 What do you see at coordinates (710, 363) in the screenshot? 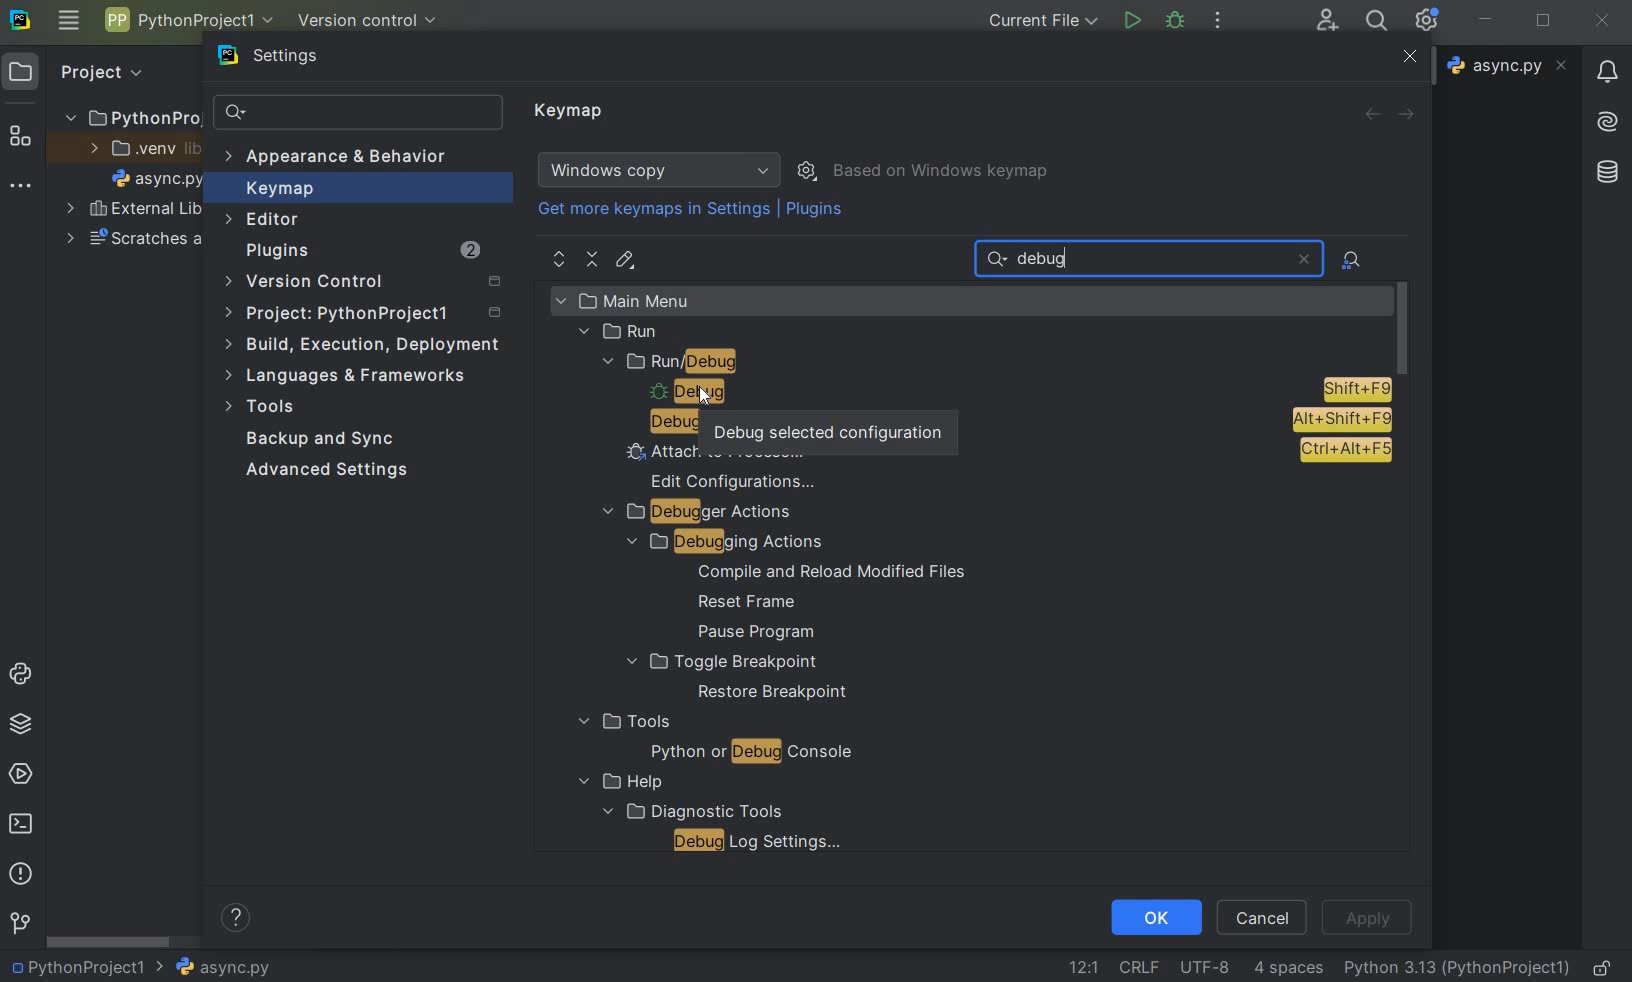
I see `run/debug` at bounding box center [710, 363].